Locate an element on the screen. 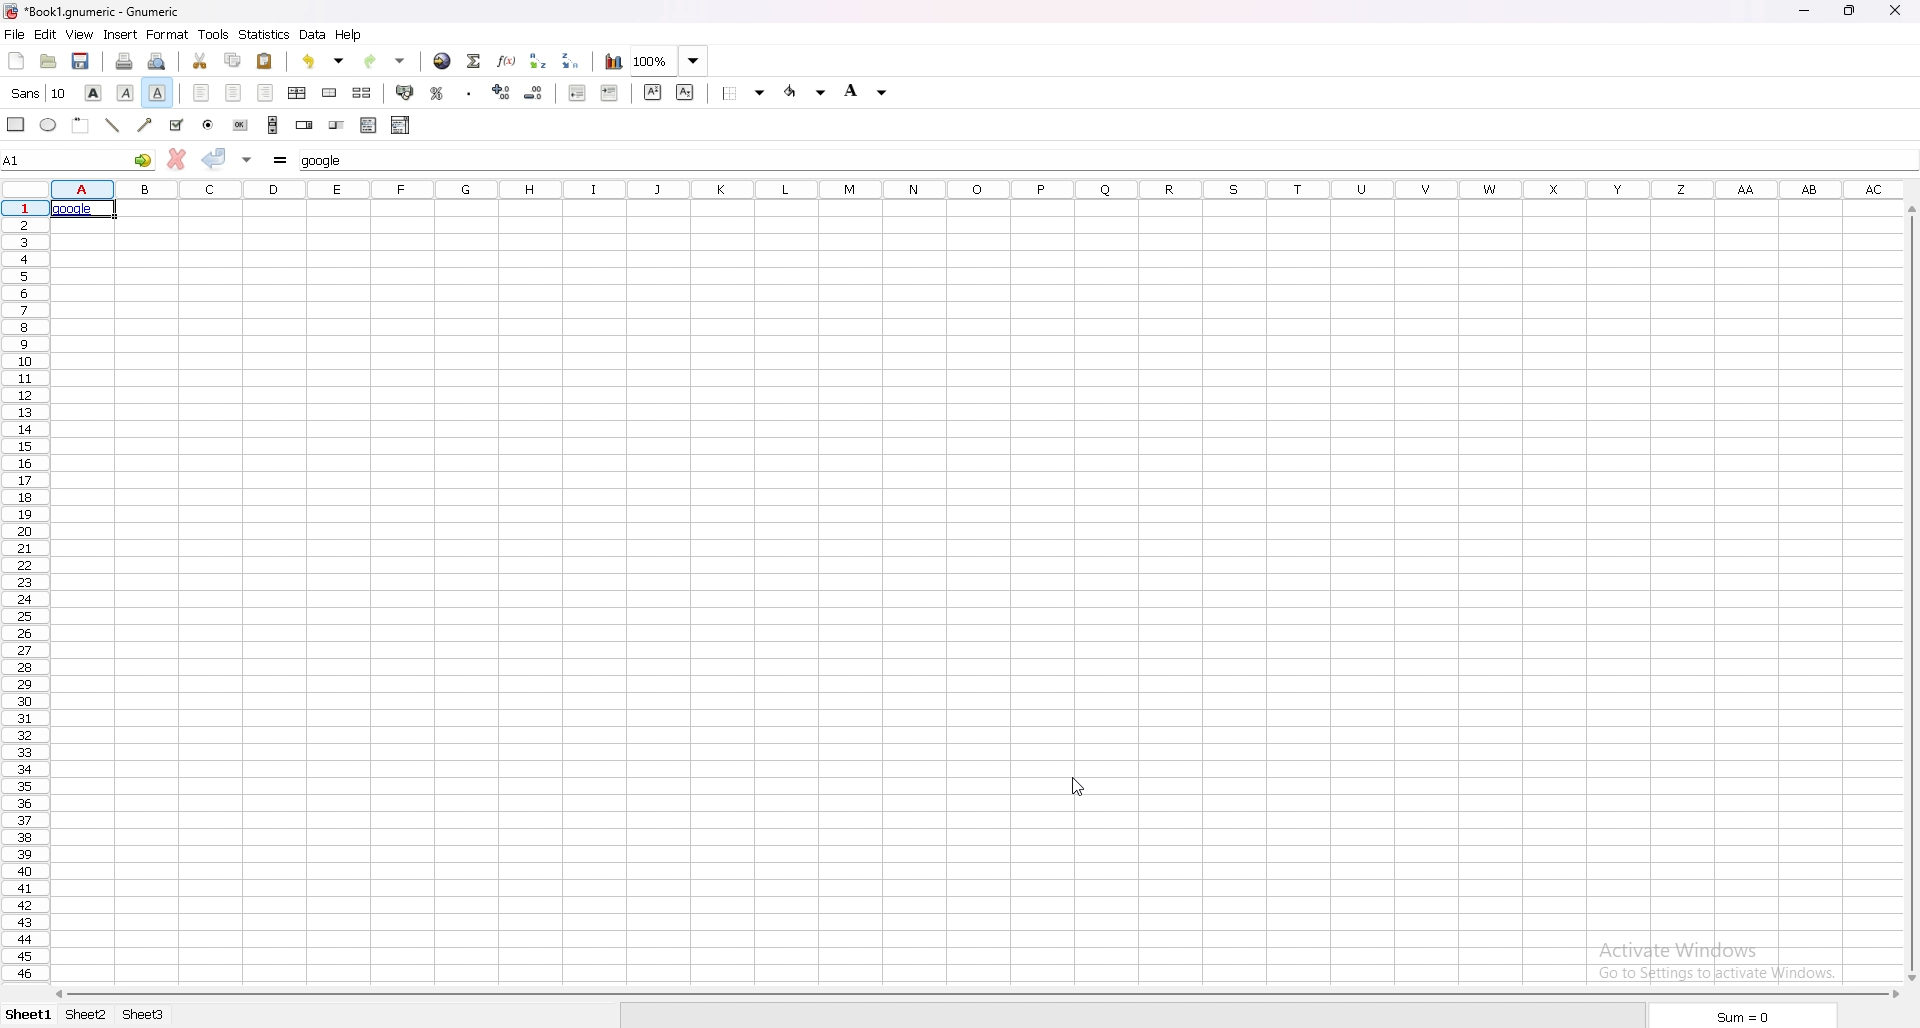 The width and height of the screenshot is (1920, 1028). scroll bar is located at coordinates (273, 125).